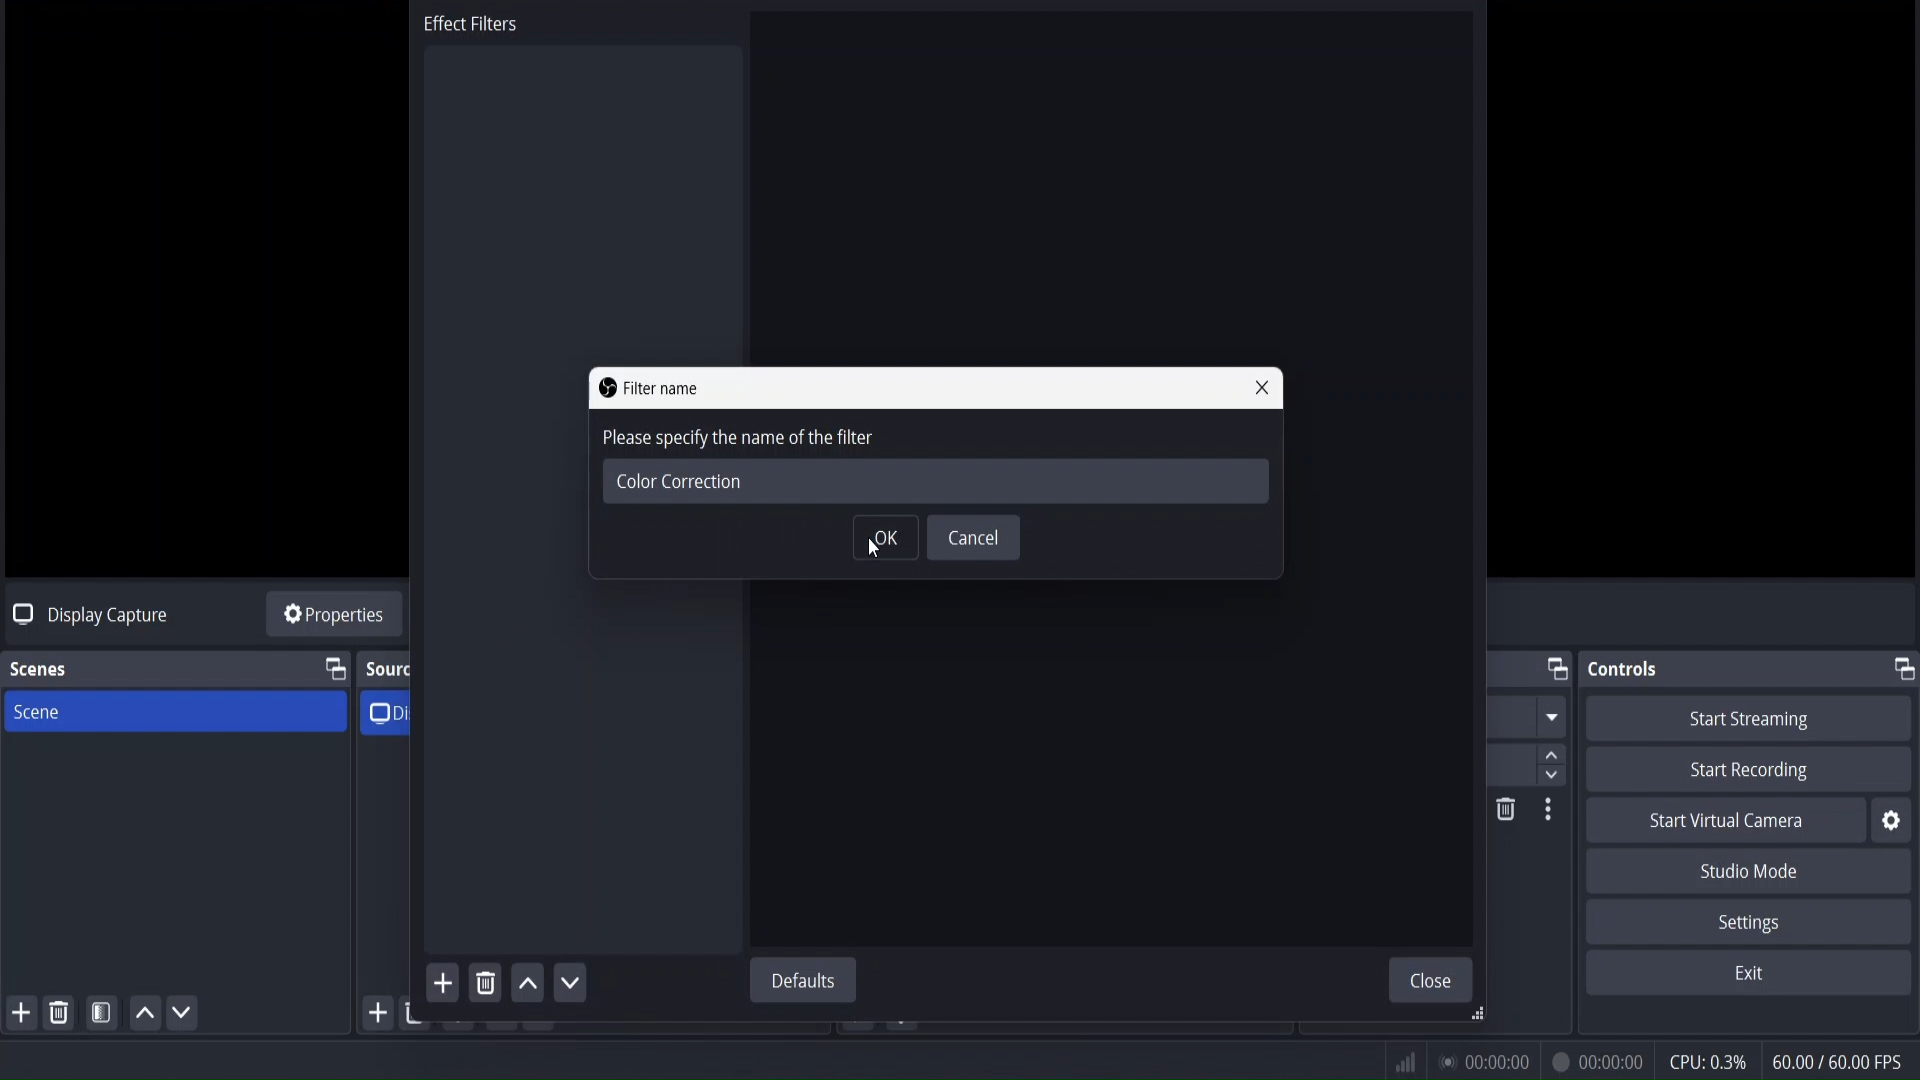 The width and height of the screenshot is (1920, 1080). Describe the element at coordinates (61, 1012) in the screenshot. I see `remove selected scene` at that location.